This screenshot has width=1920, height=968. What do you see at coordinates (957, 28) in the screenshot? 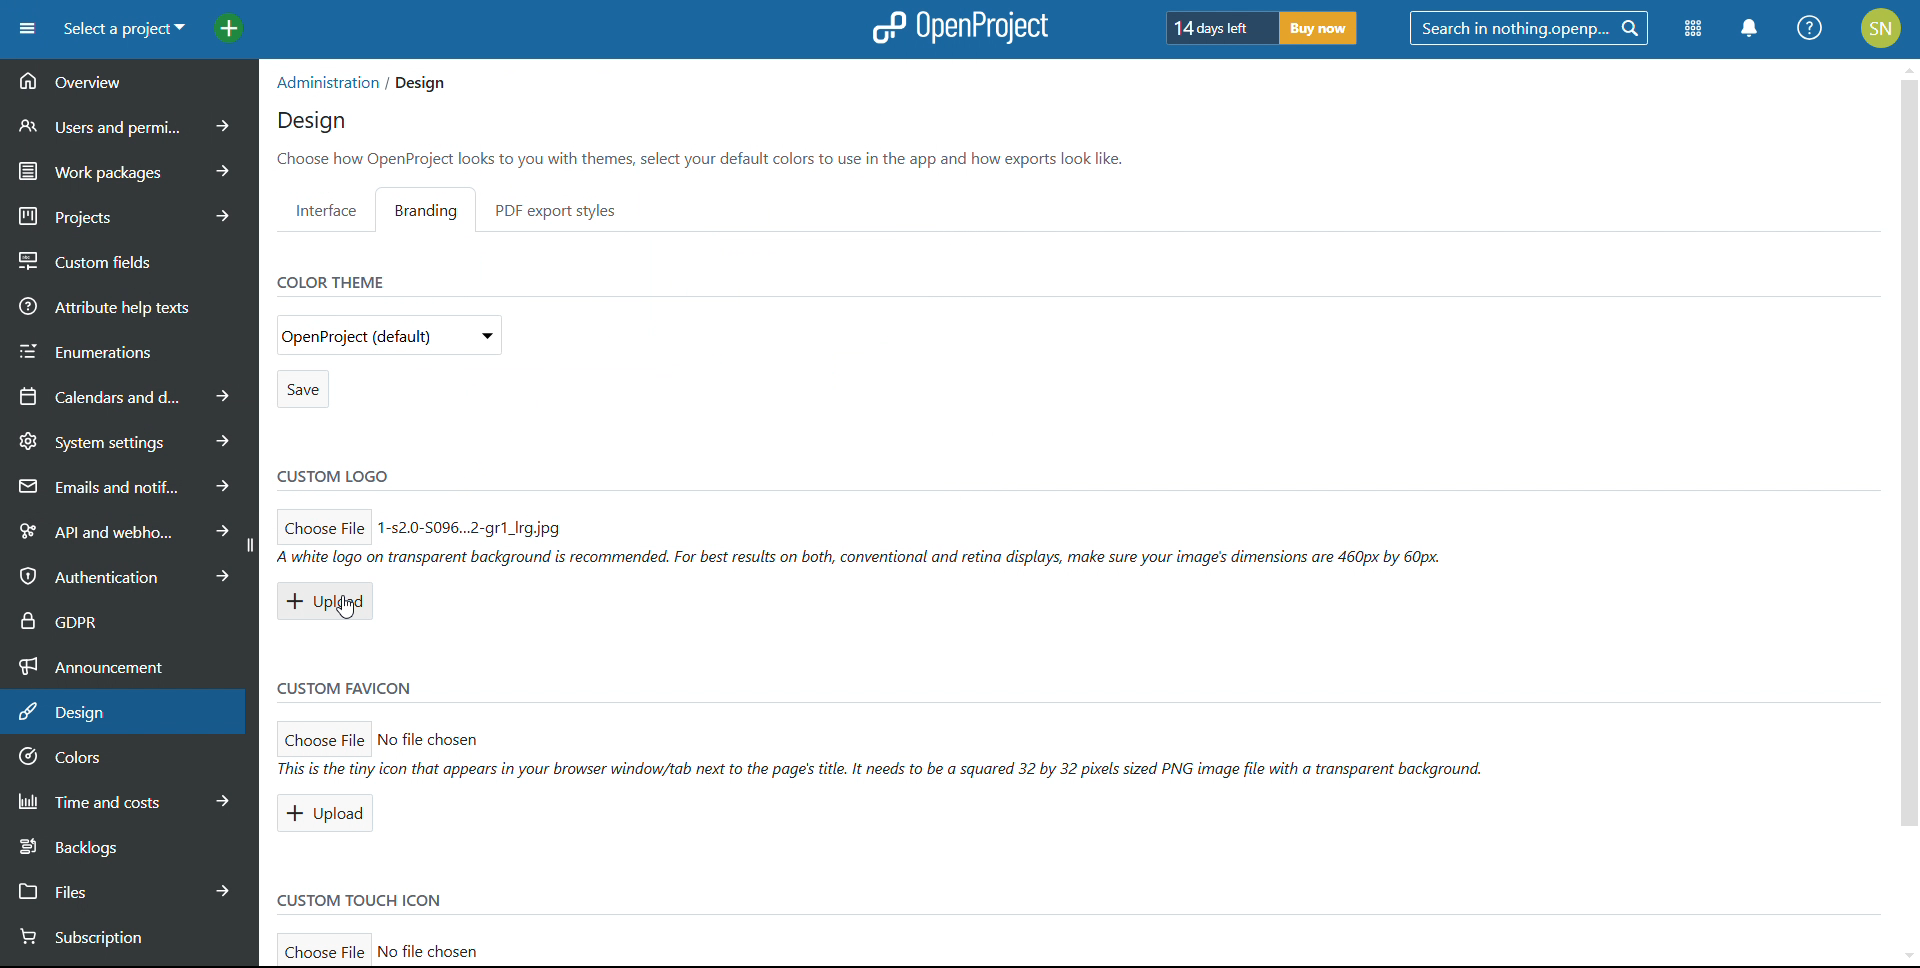
I see `logo` at bounding box center [957, 28].